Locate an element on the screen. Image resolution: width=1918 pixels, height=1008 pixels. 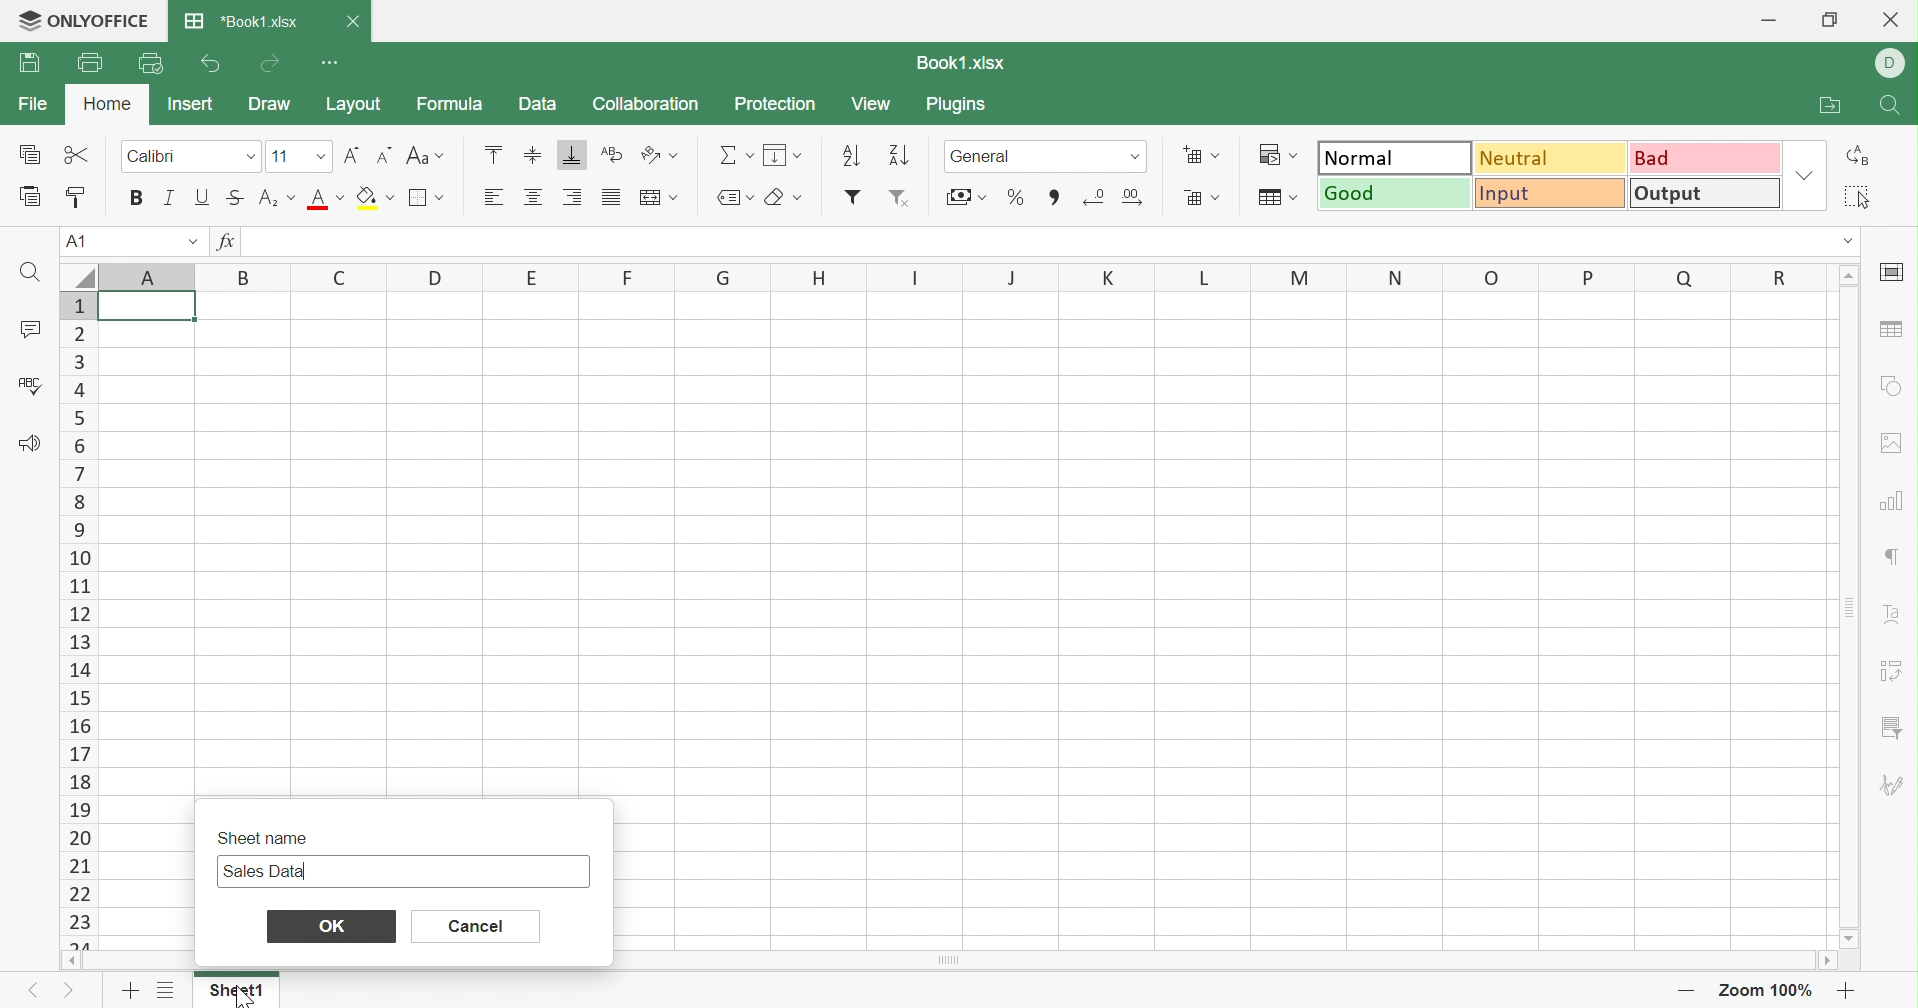
Italic is located at coordinates (169, 197).